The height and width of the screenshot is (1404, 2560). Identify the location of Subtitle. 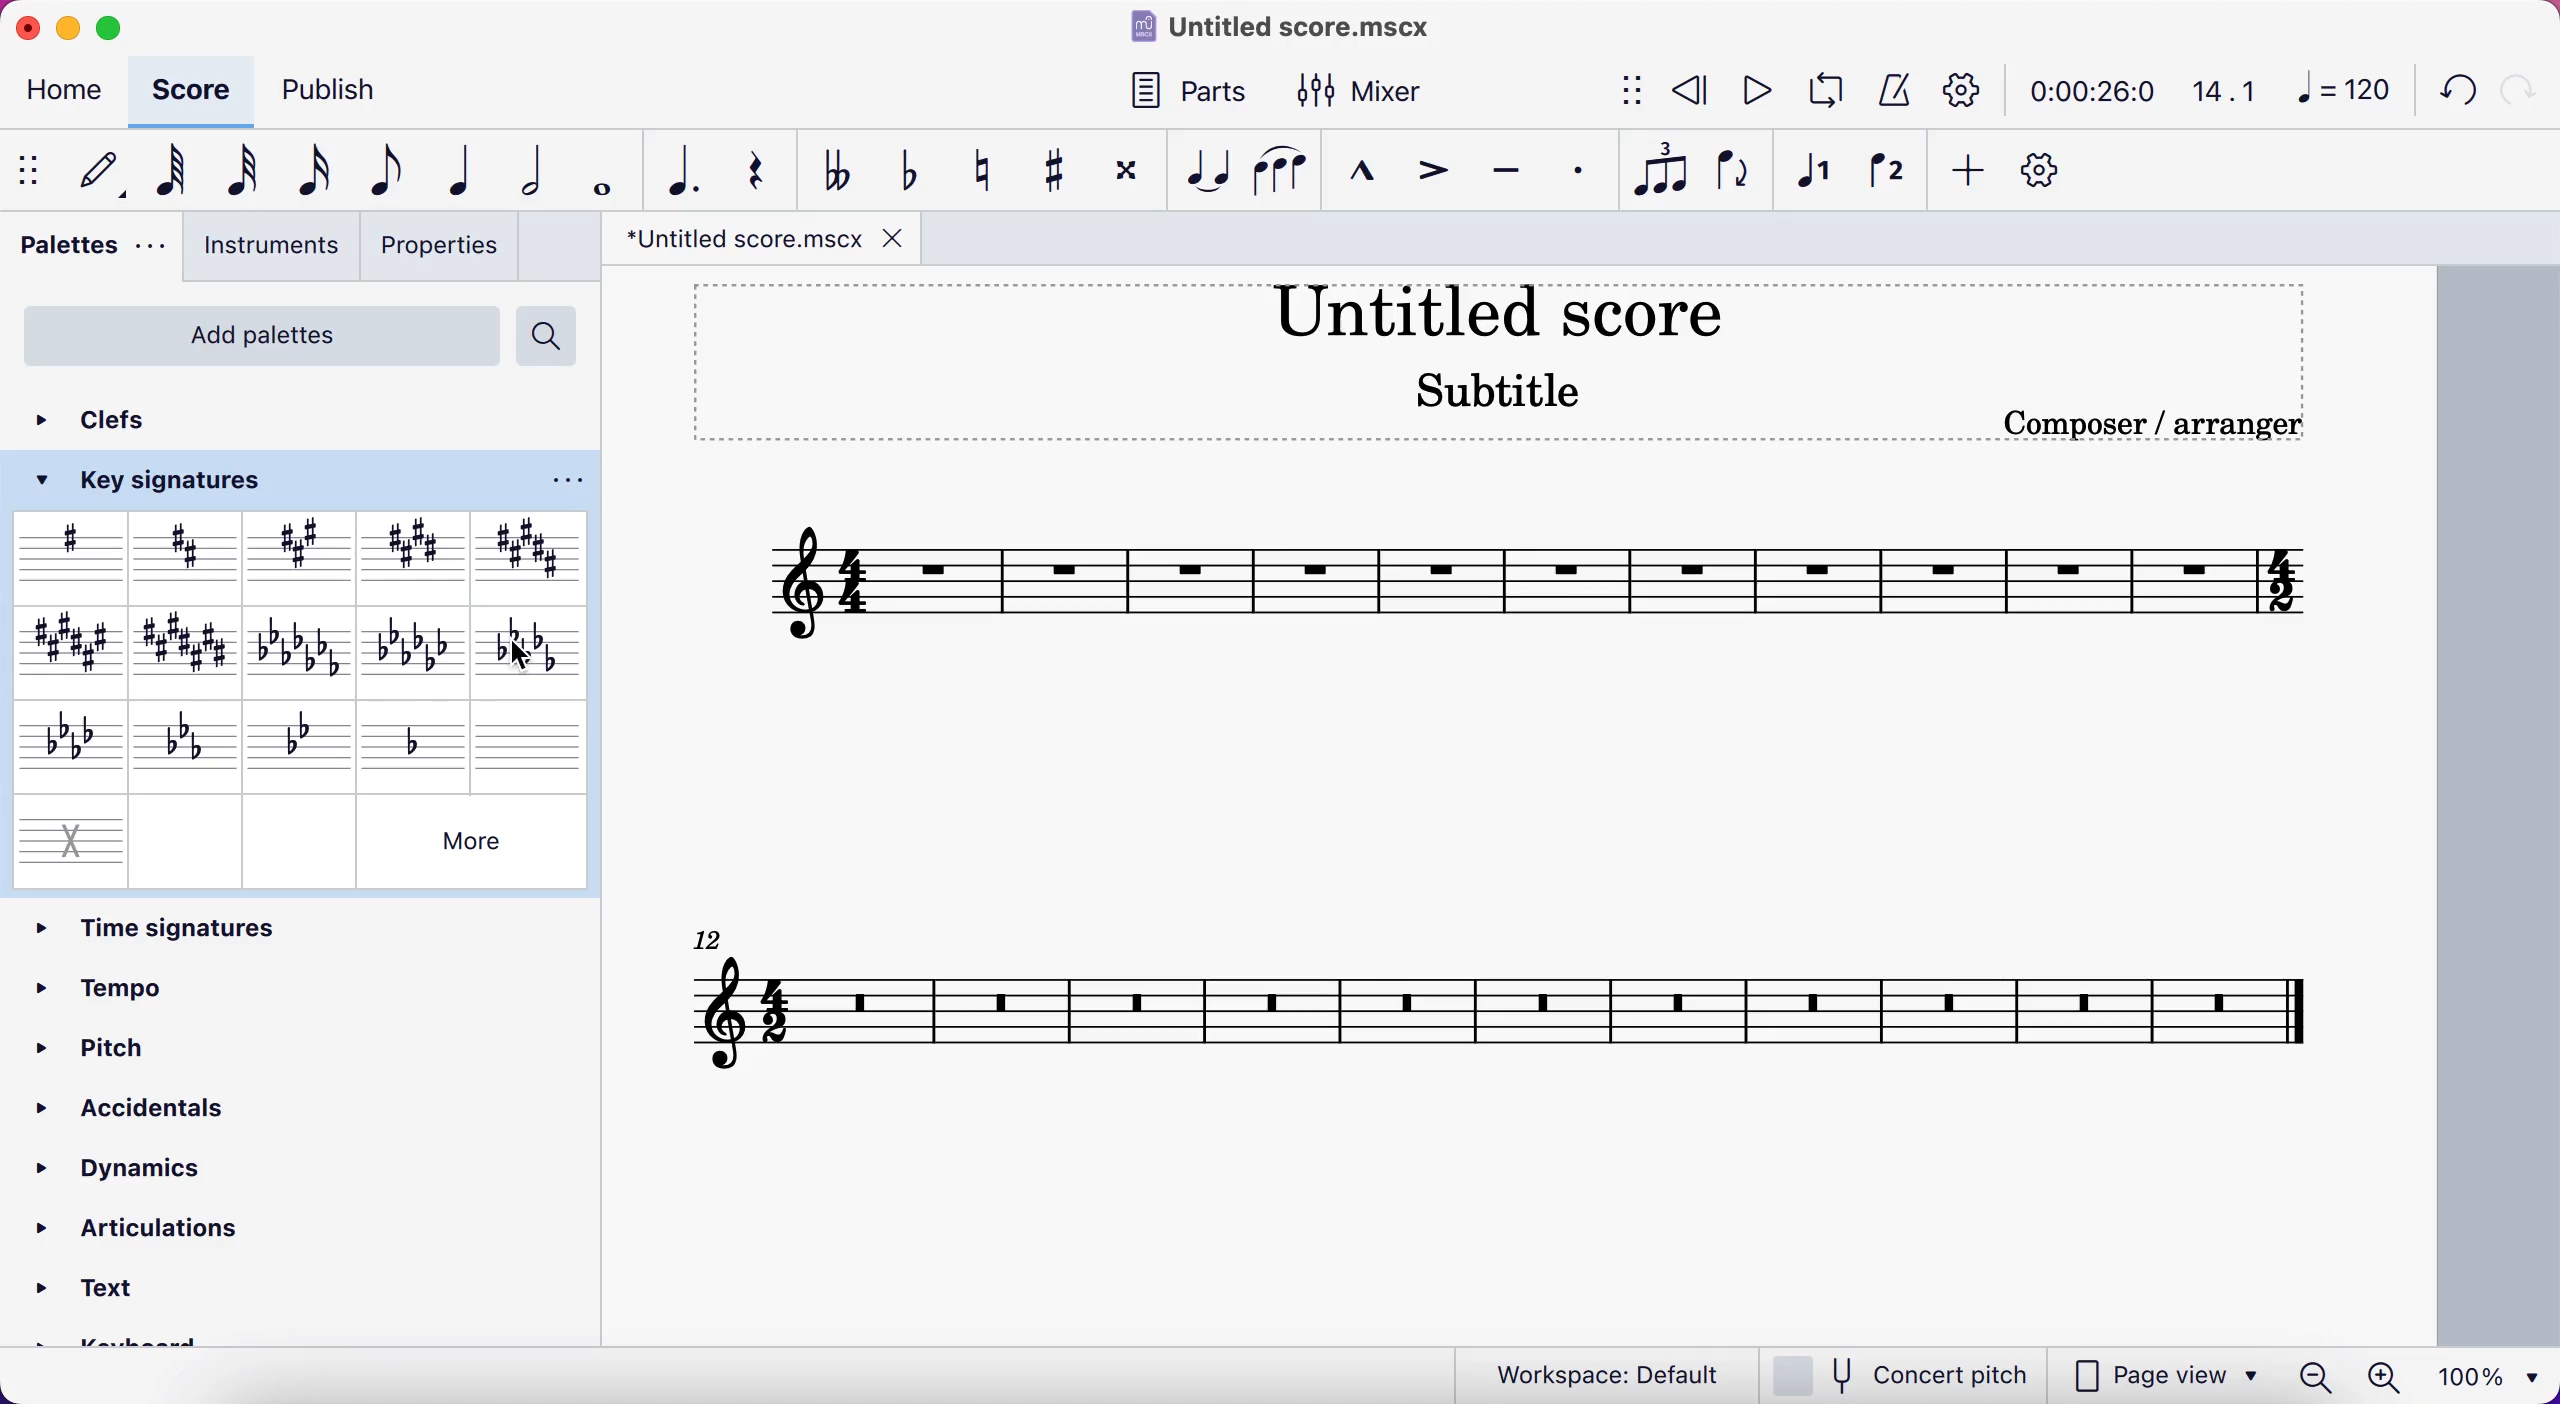
(1493, 391).